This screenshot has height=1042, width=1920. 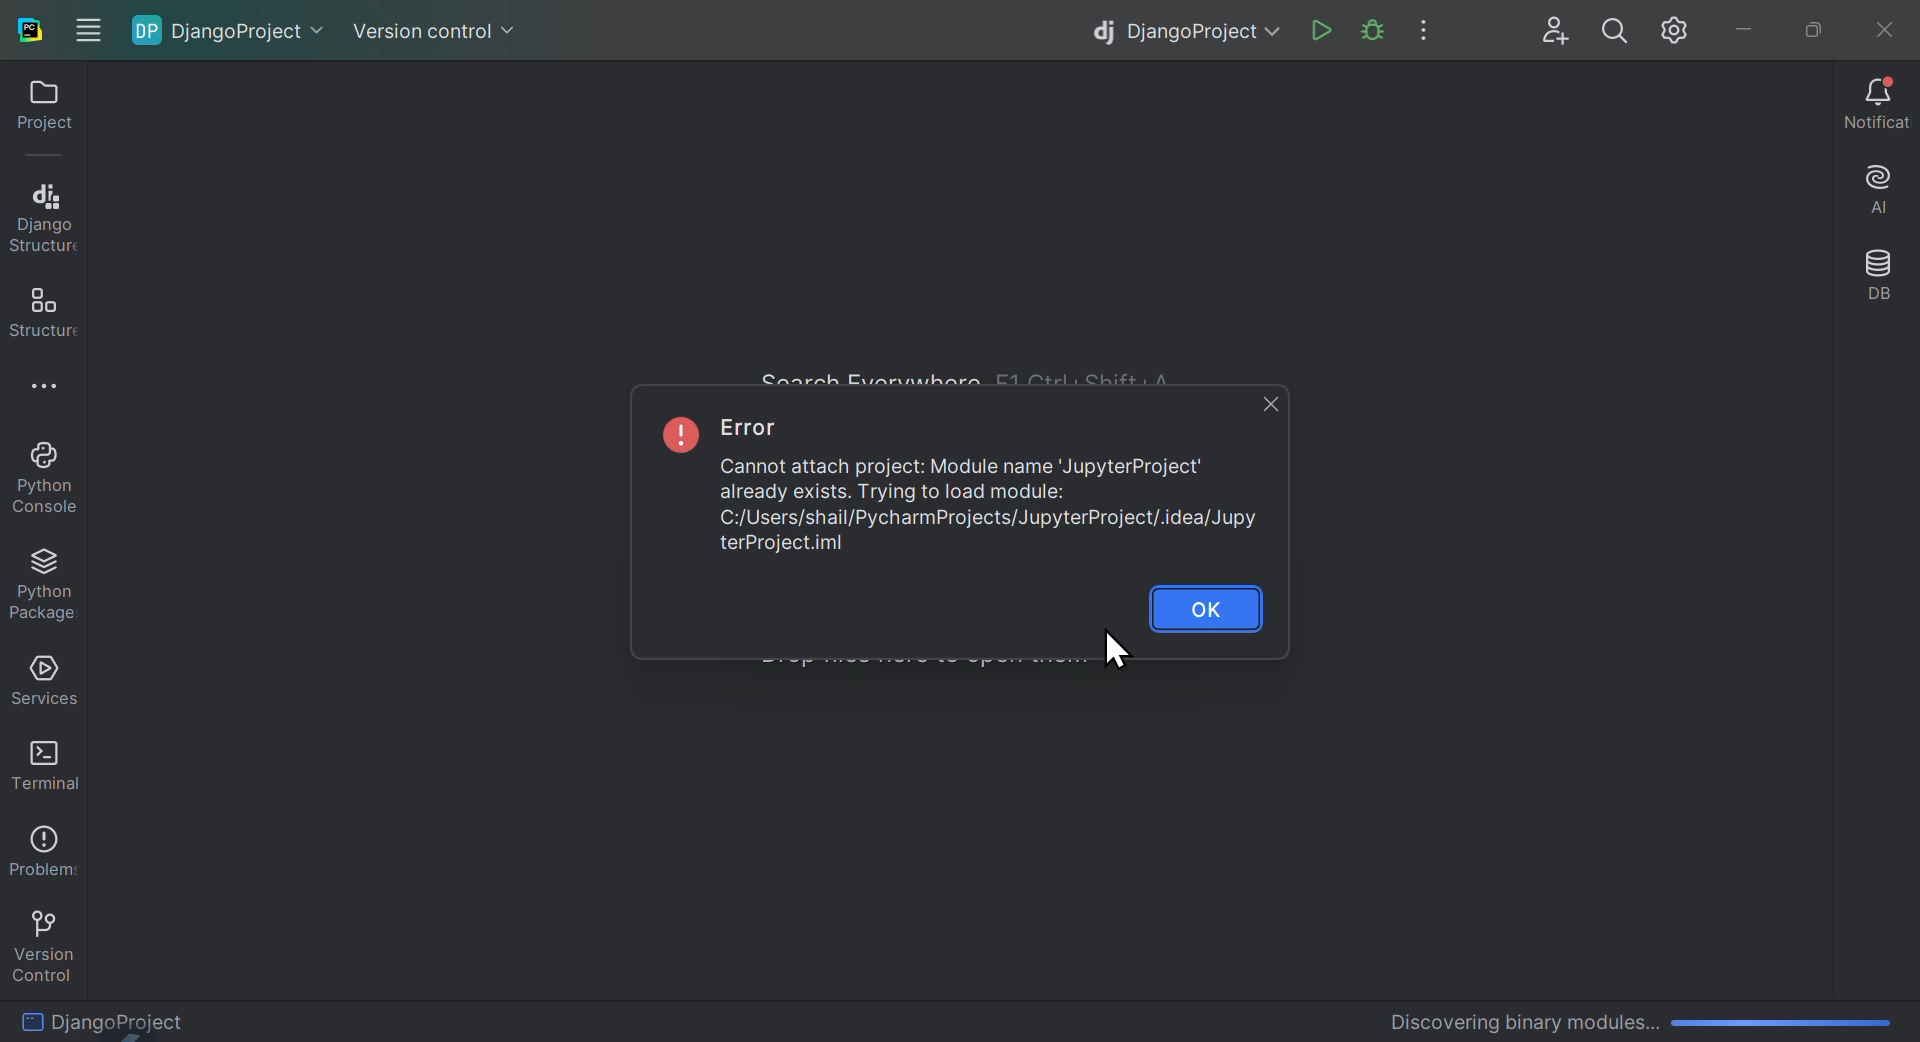 What do you see at coordinates (172, 1018) in the screenshot?
I see `Django Project` at bounding box center [172, 1018].